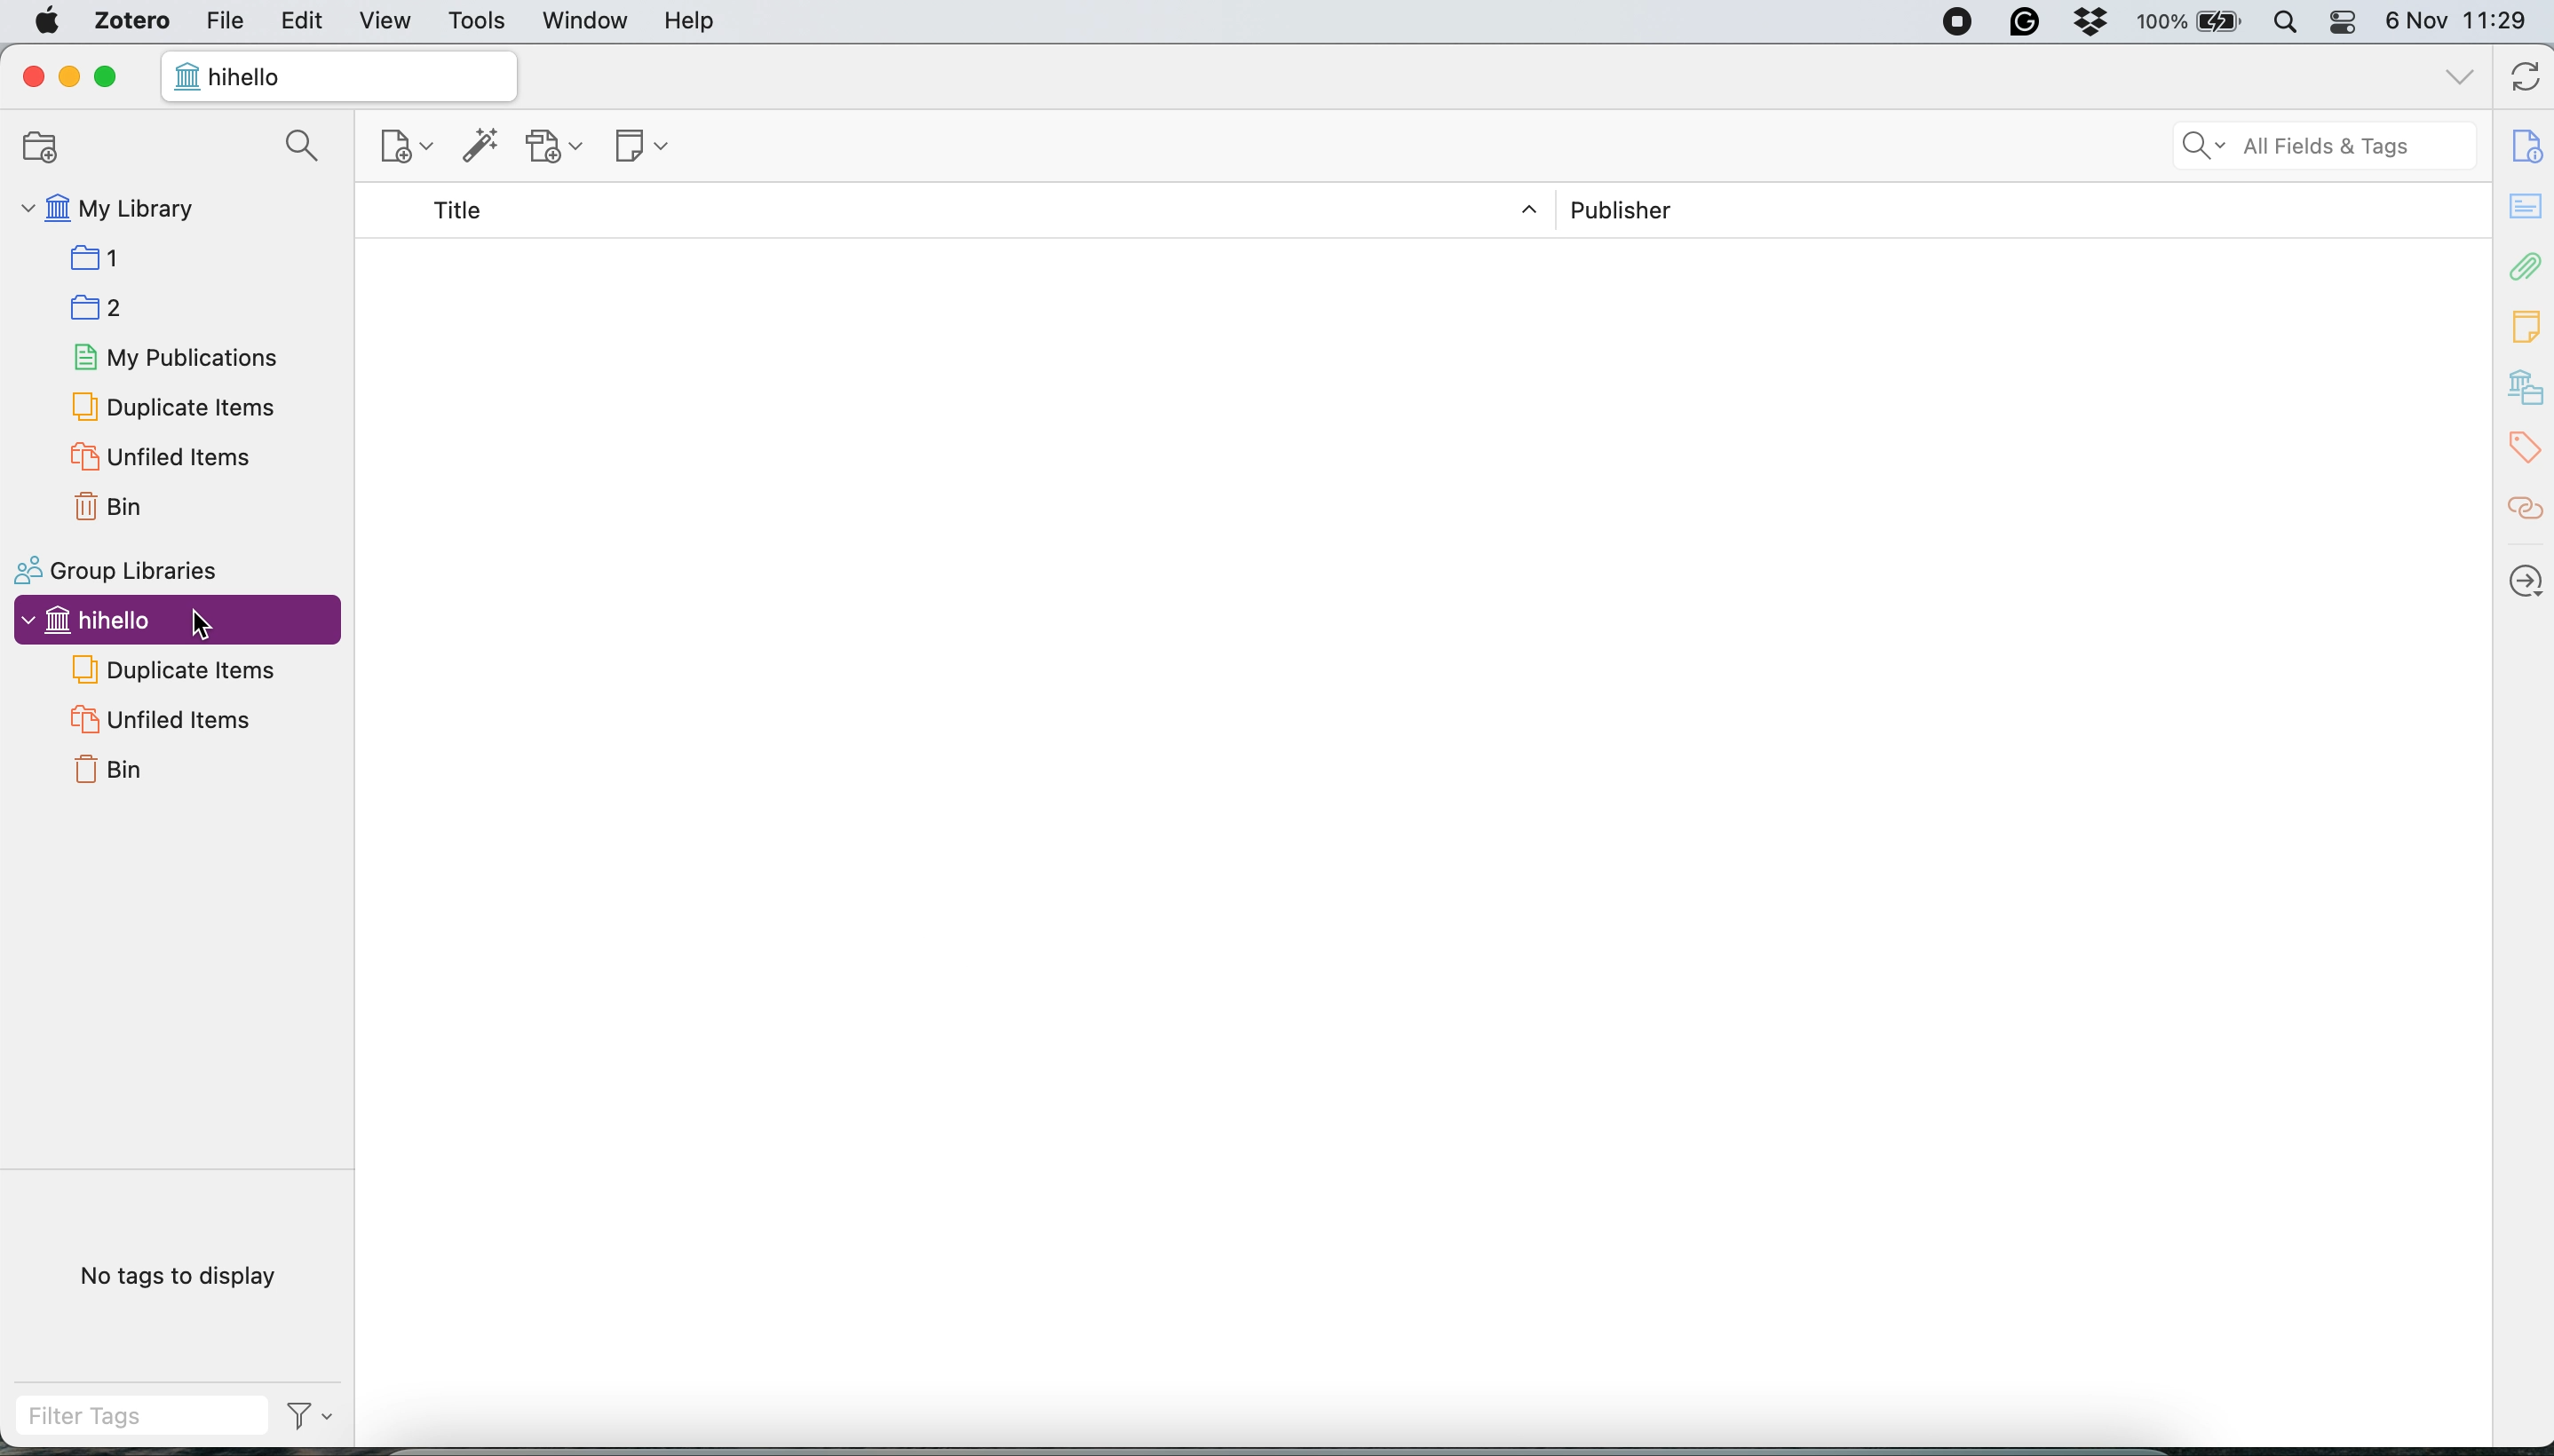 The image size is (2554, 1456). Describe the element at coordinates (66, 78) in the screenshot. I see `minimise` at that location.